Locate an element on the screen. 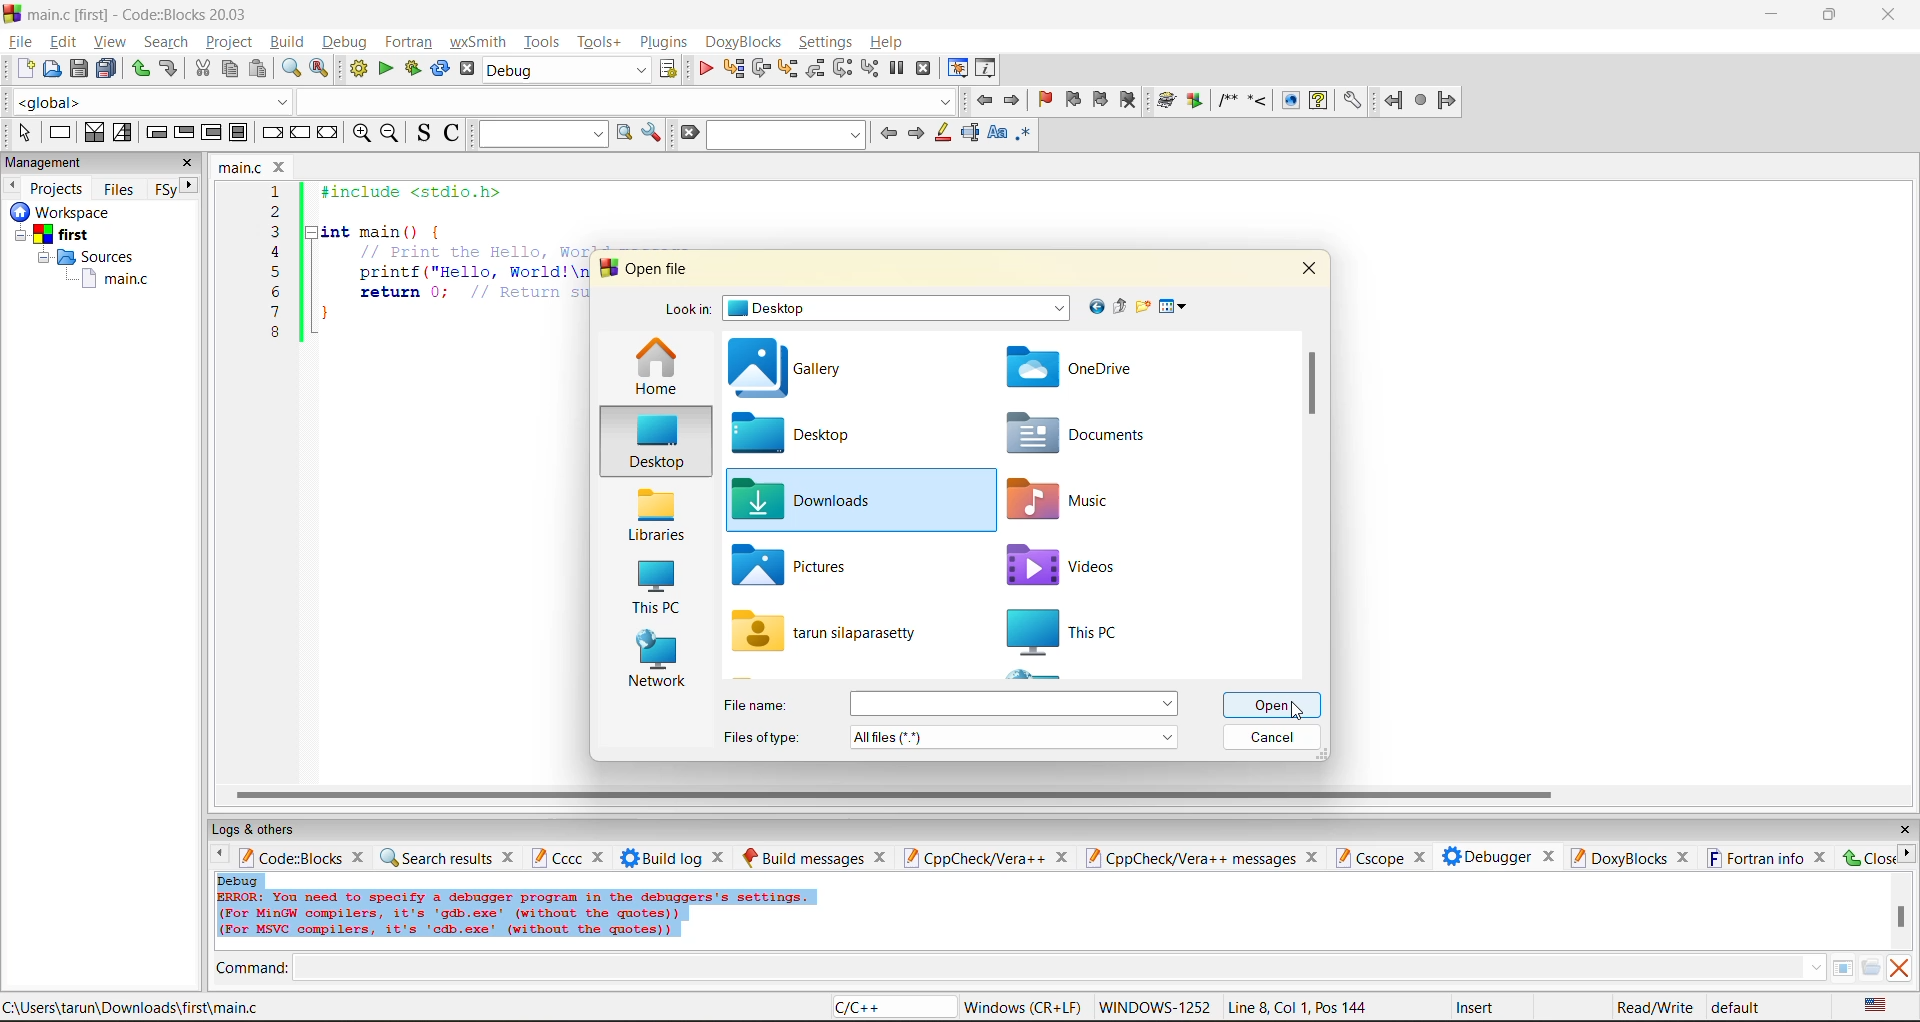 This screenshot has width=1920, height=1022. vertical scroll bar is located at coordinates (1900, 916).